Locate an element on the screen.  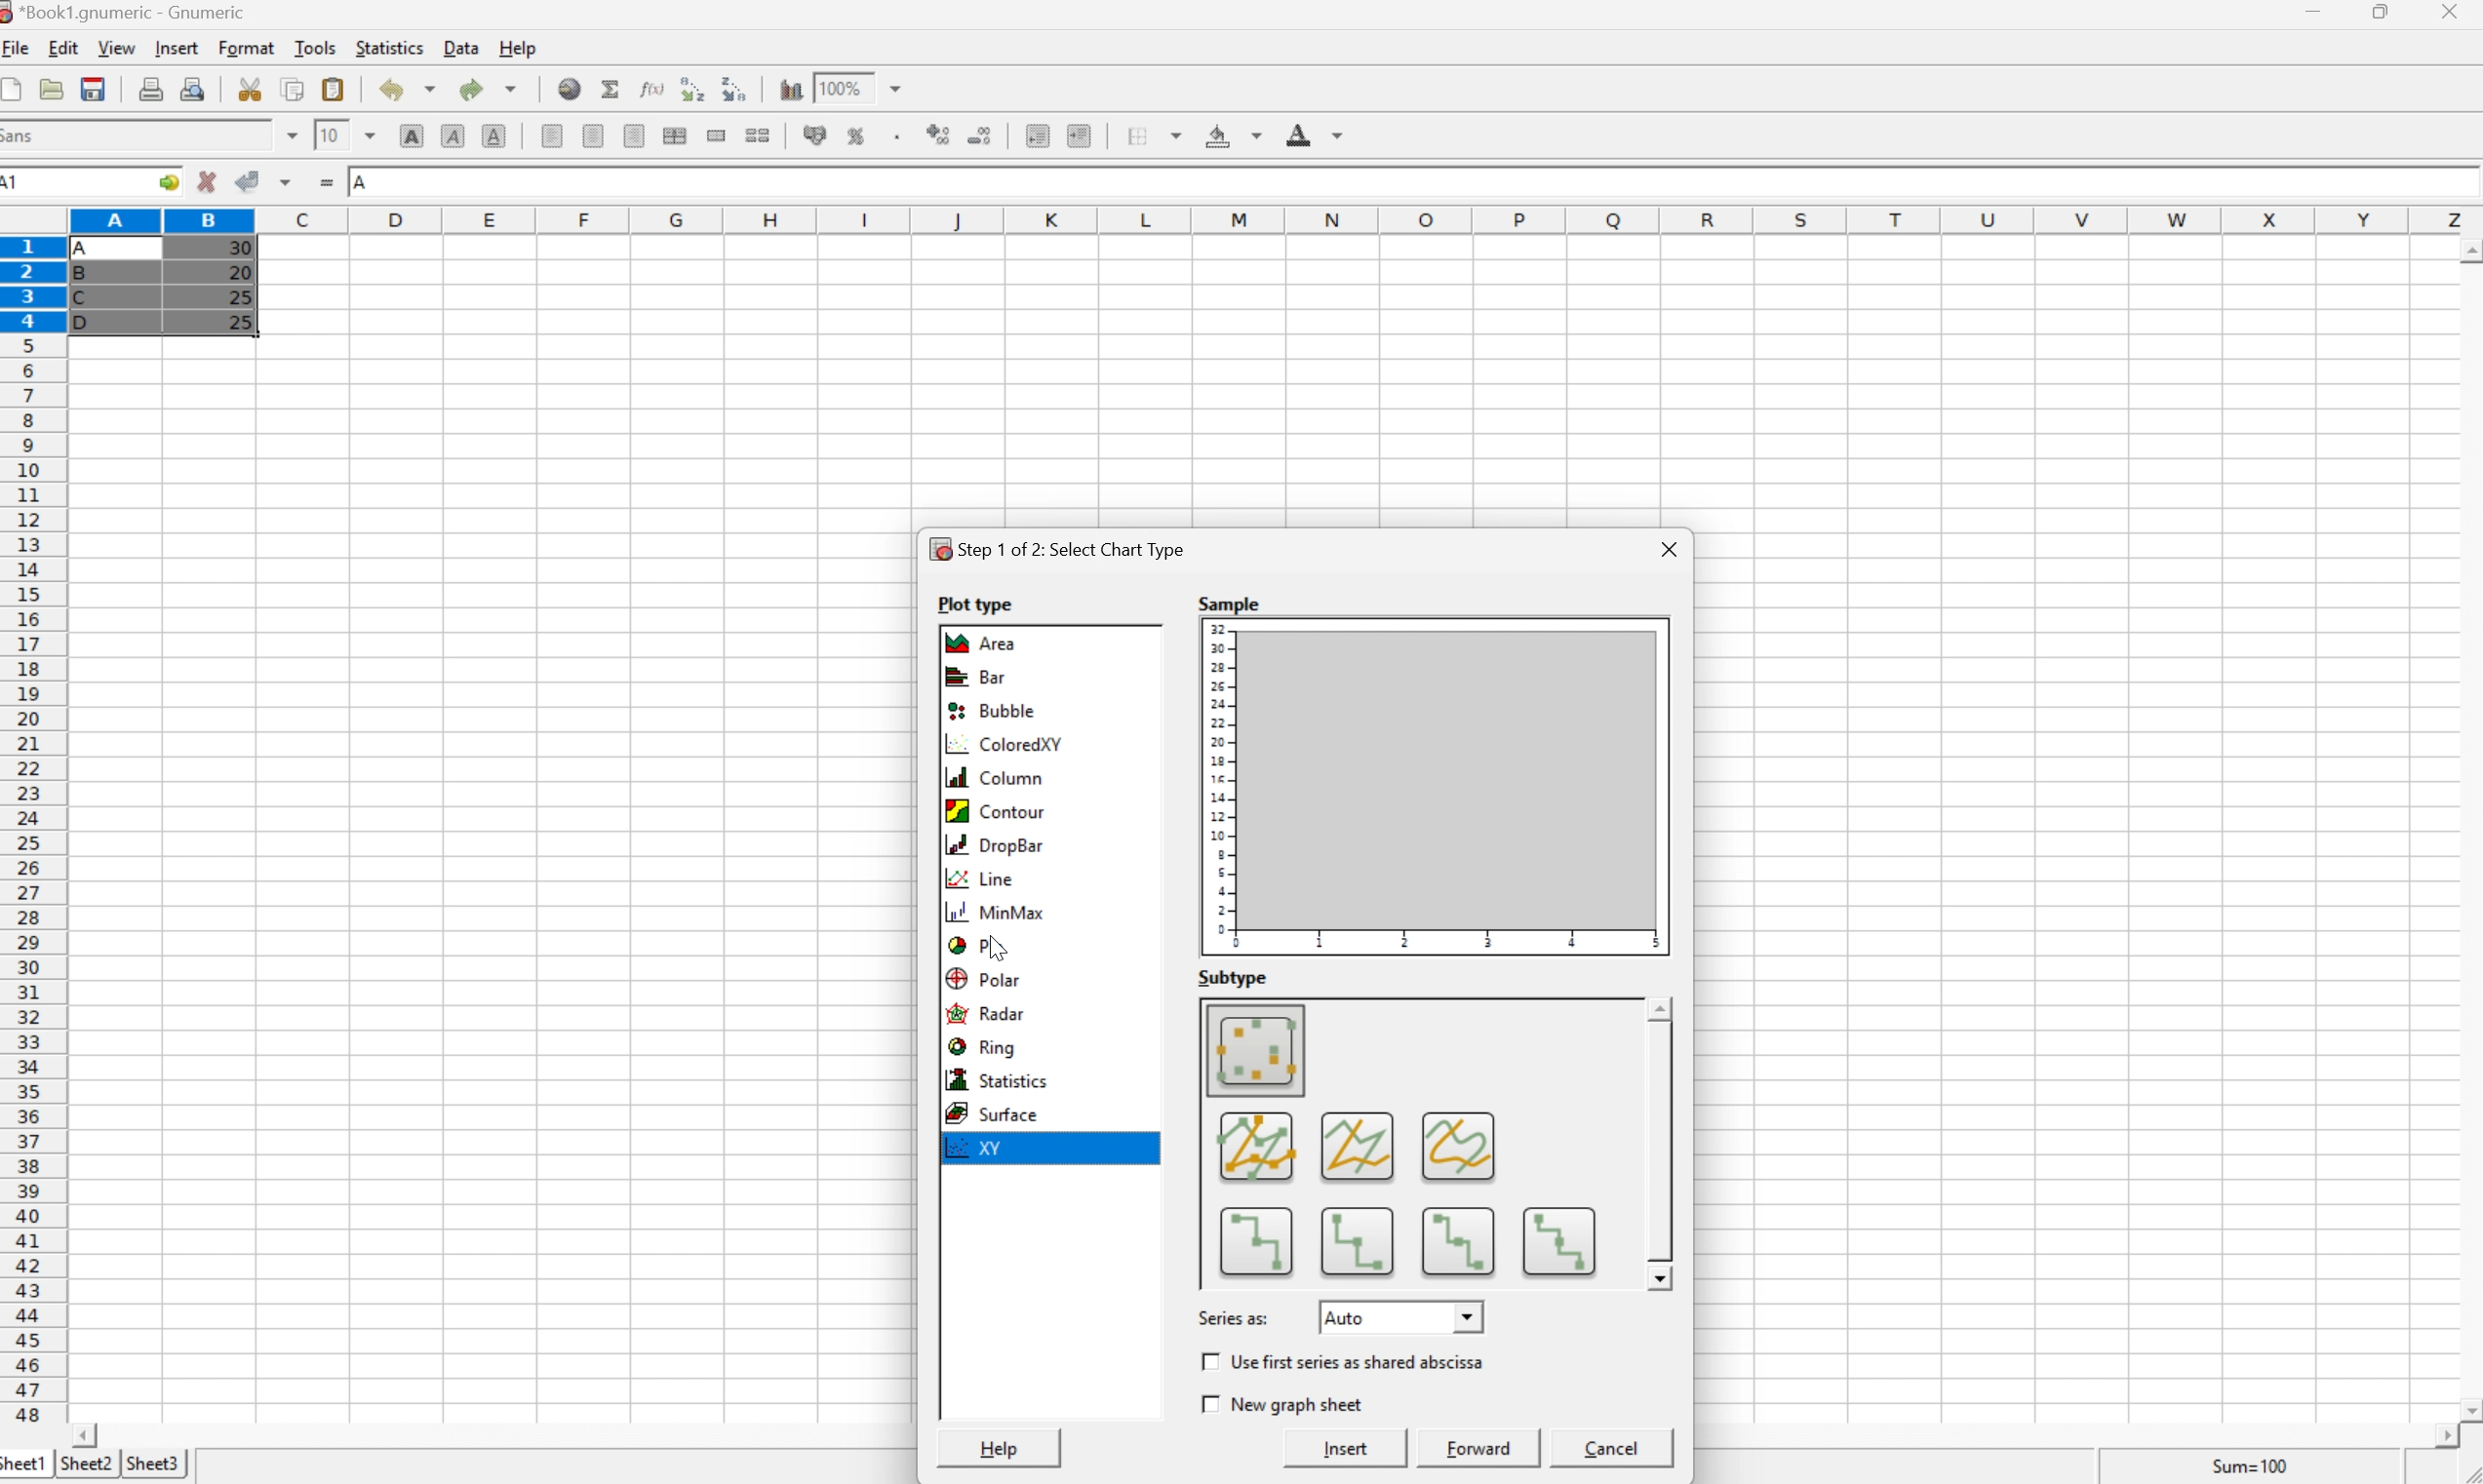
Merge a range of cells is located at coordinates (717, 137).